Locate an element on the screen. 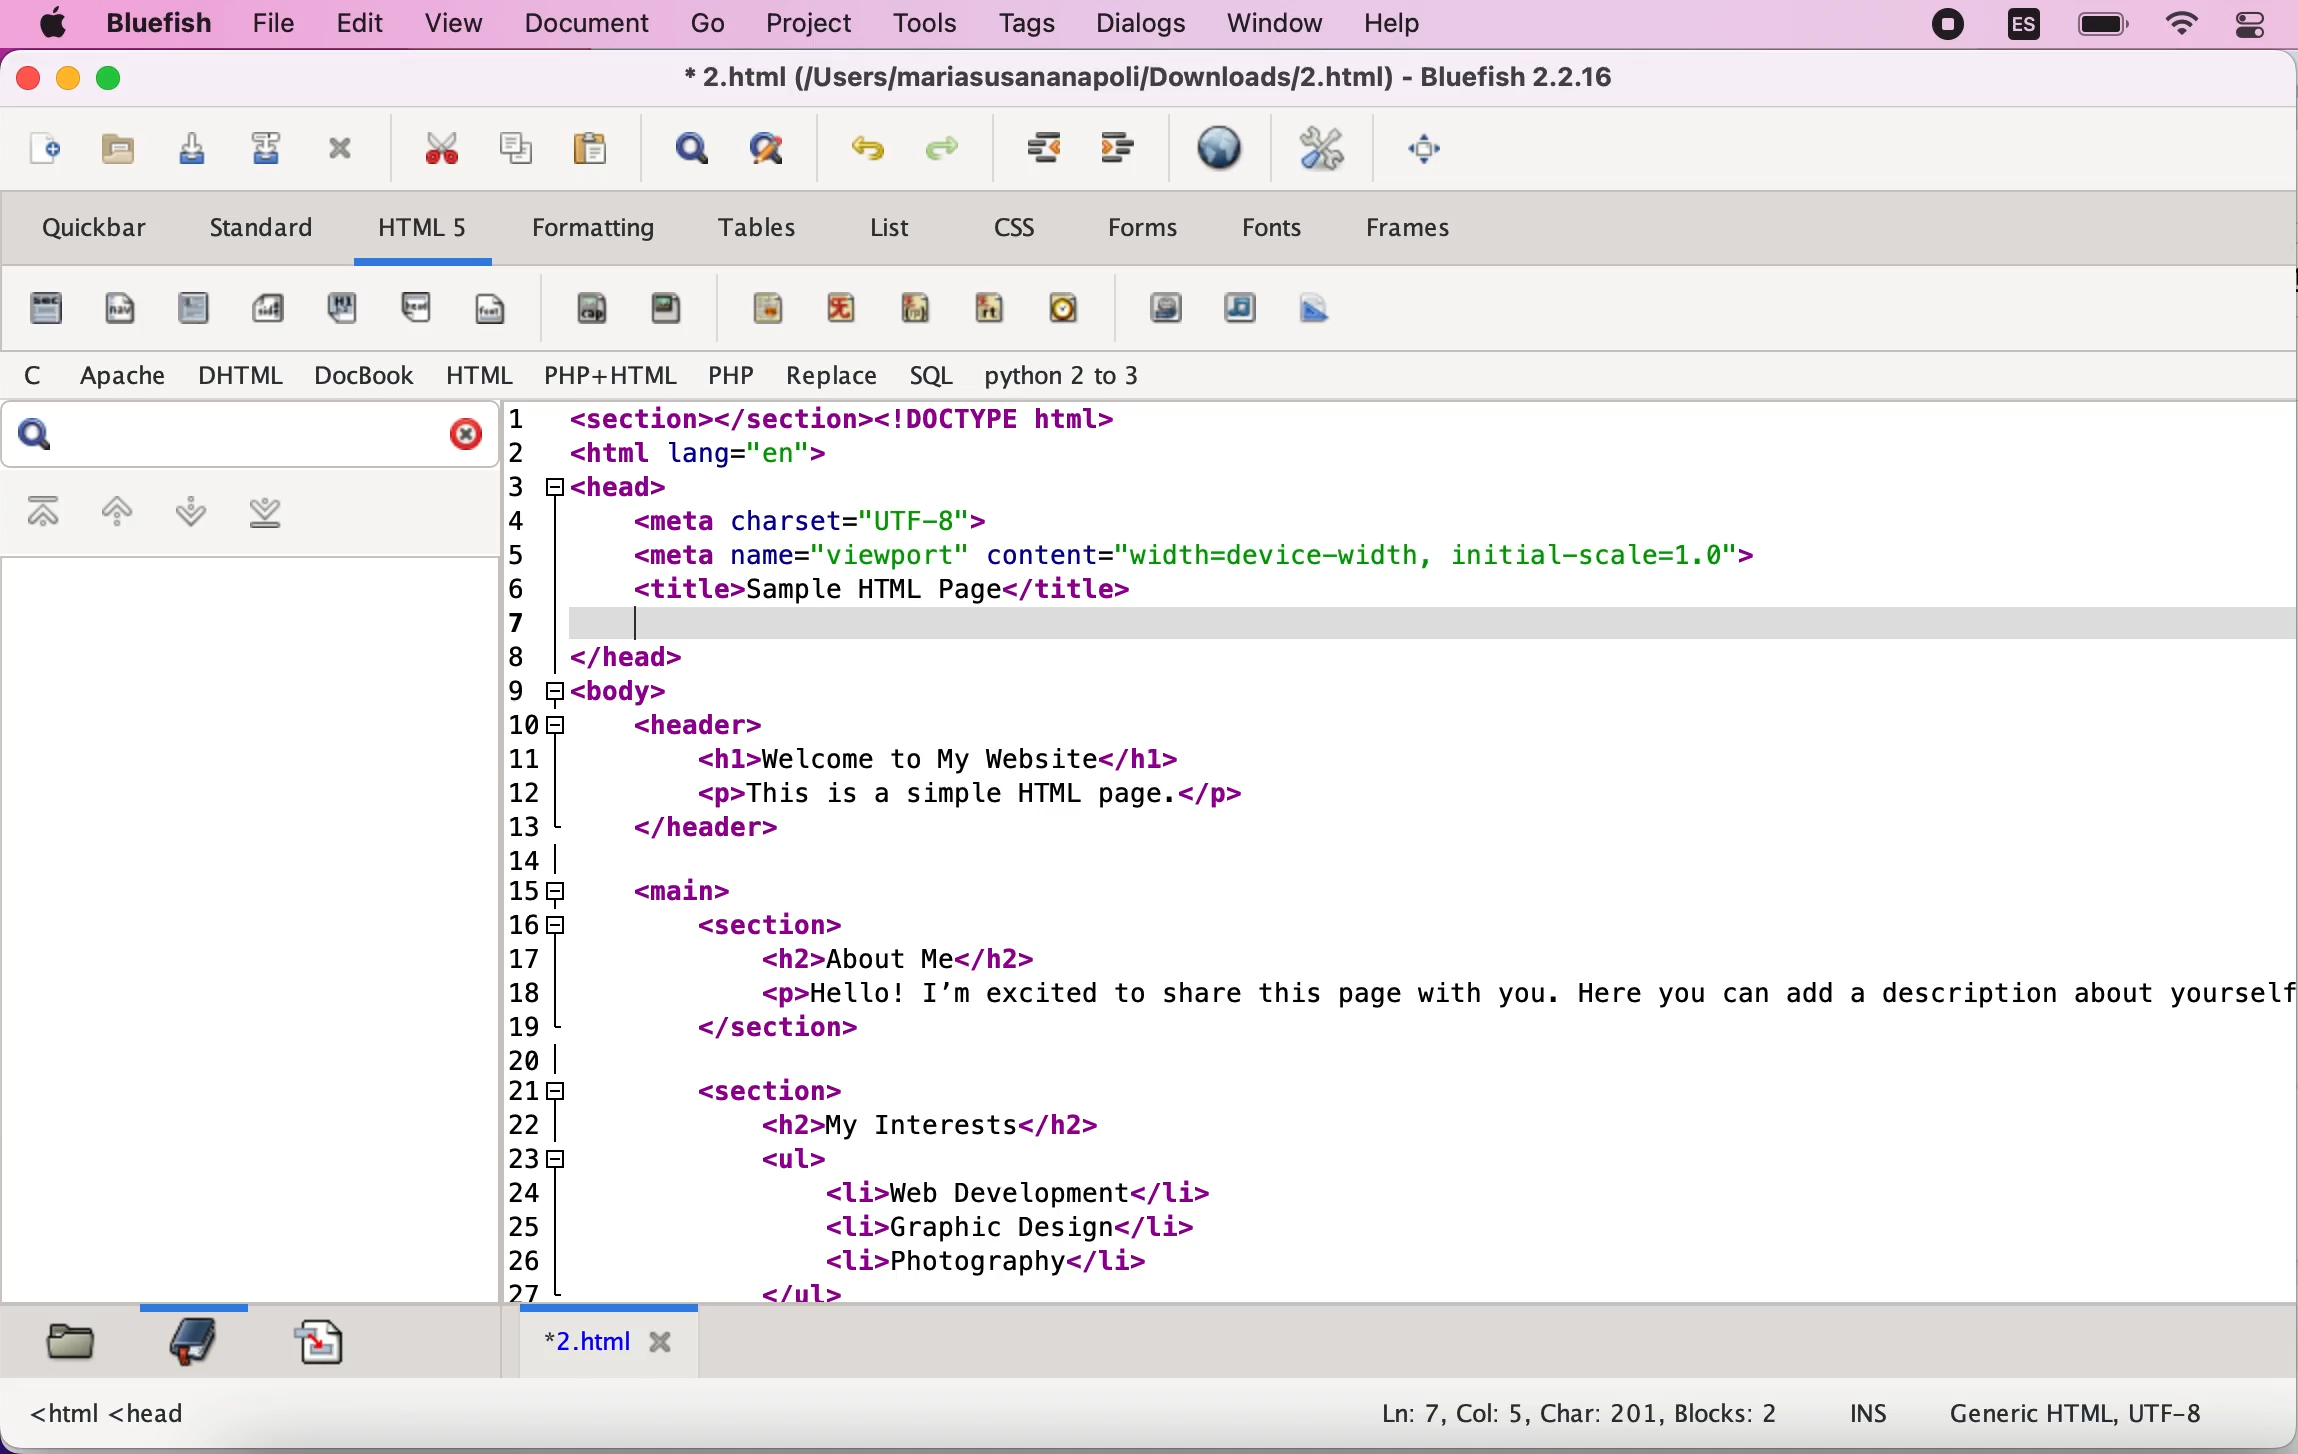 This screenshot has width=2298, height=1454. list is located at coordinates (897, 226).